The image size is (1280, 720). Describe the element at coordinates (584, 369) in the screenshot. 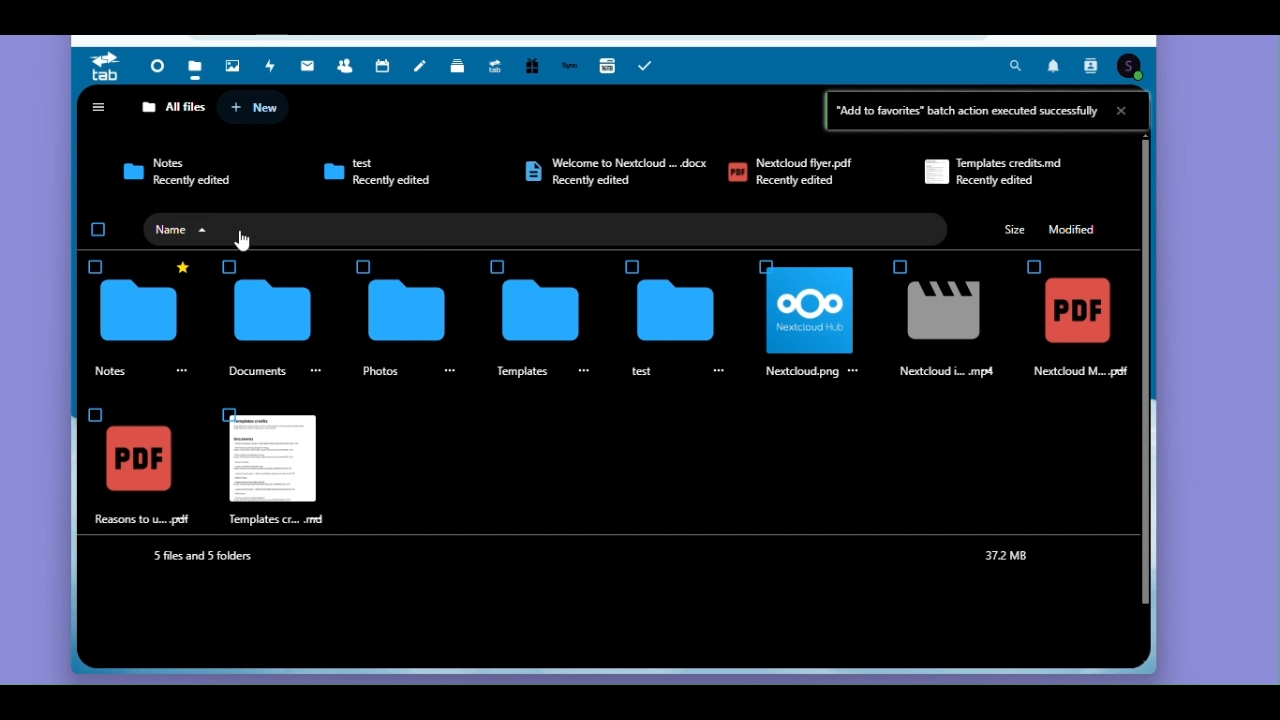

I see `Ellipsis` at that location.